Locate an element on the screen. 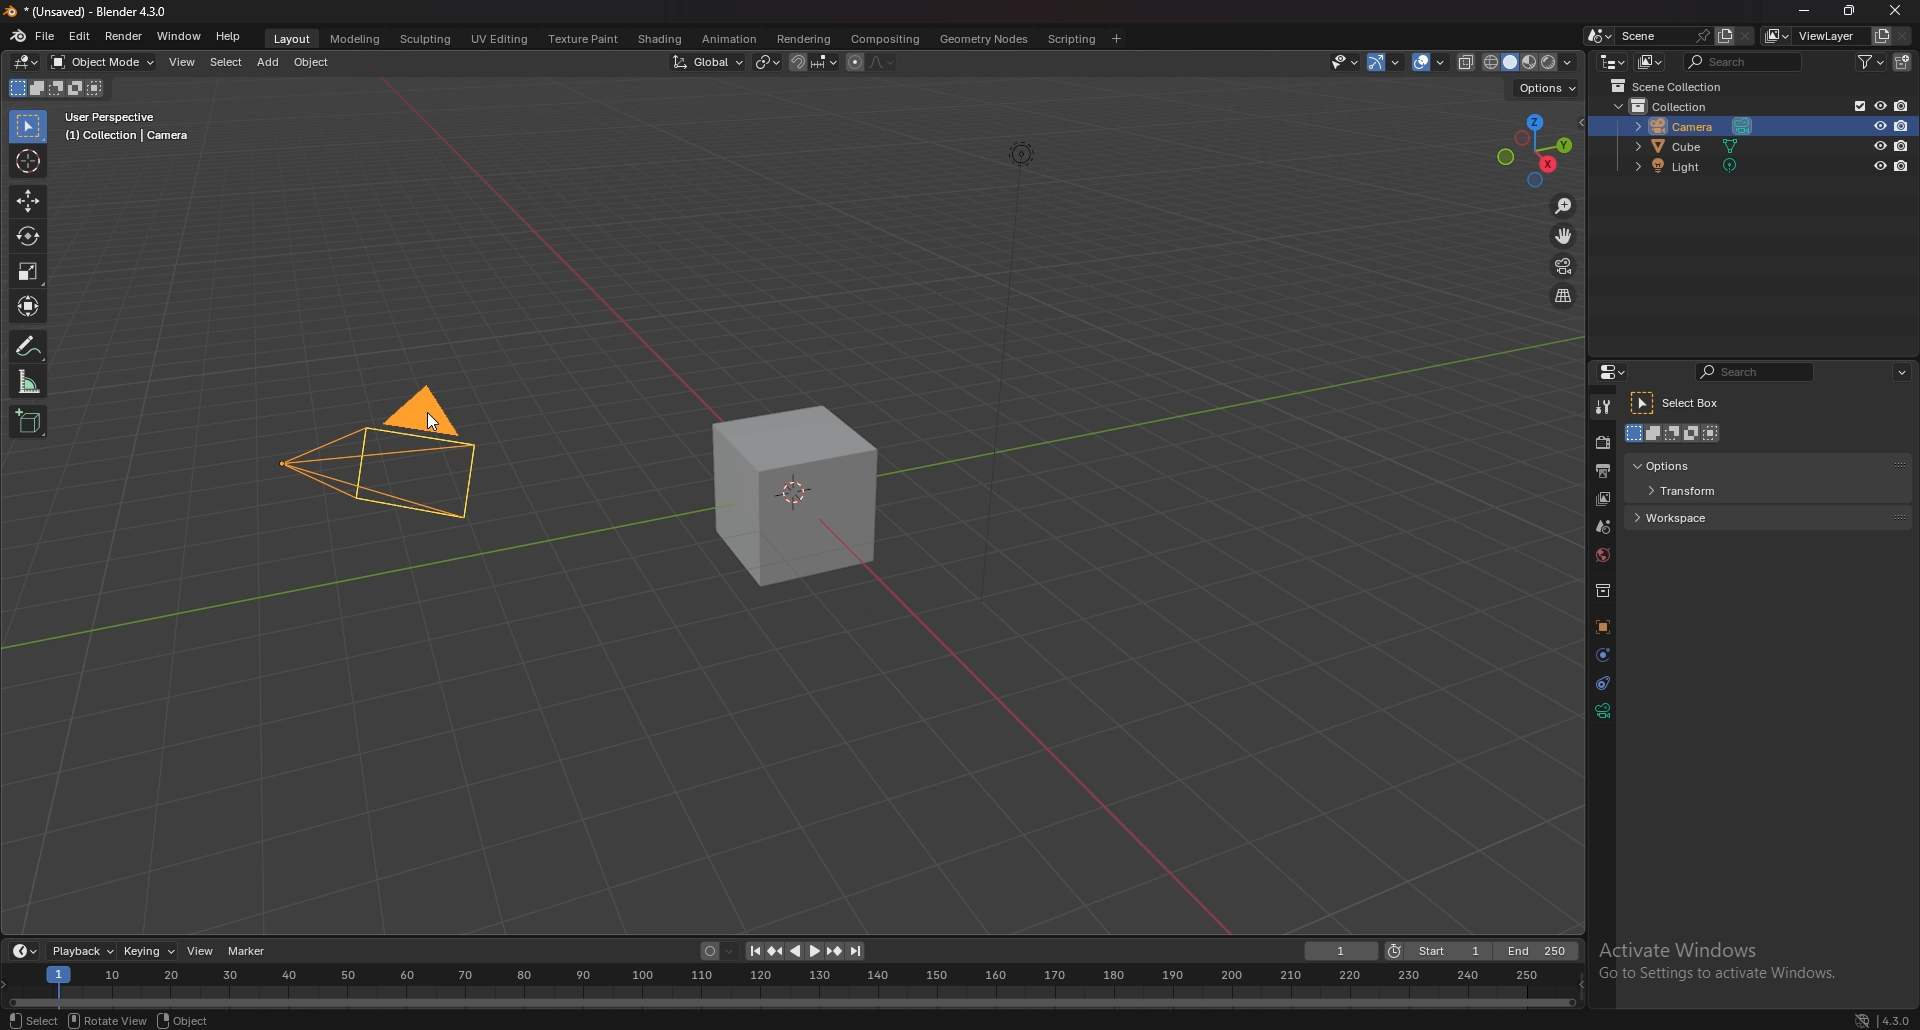  object is located at coordinates (312, 63).